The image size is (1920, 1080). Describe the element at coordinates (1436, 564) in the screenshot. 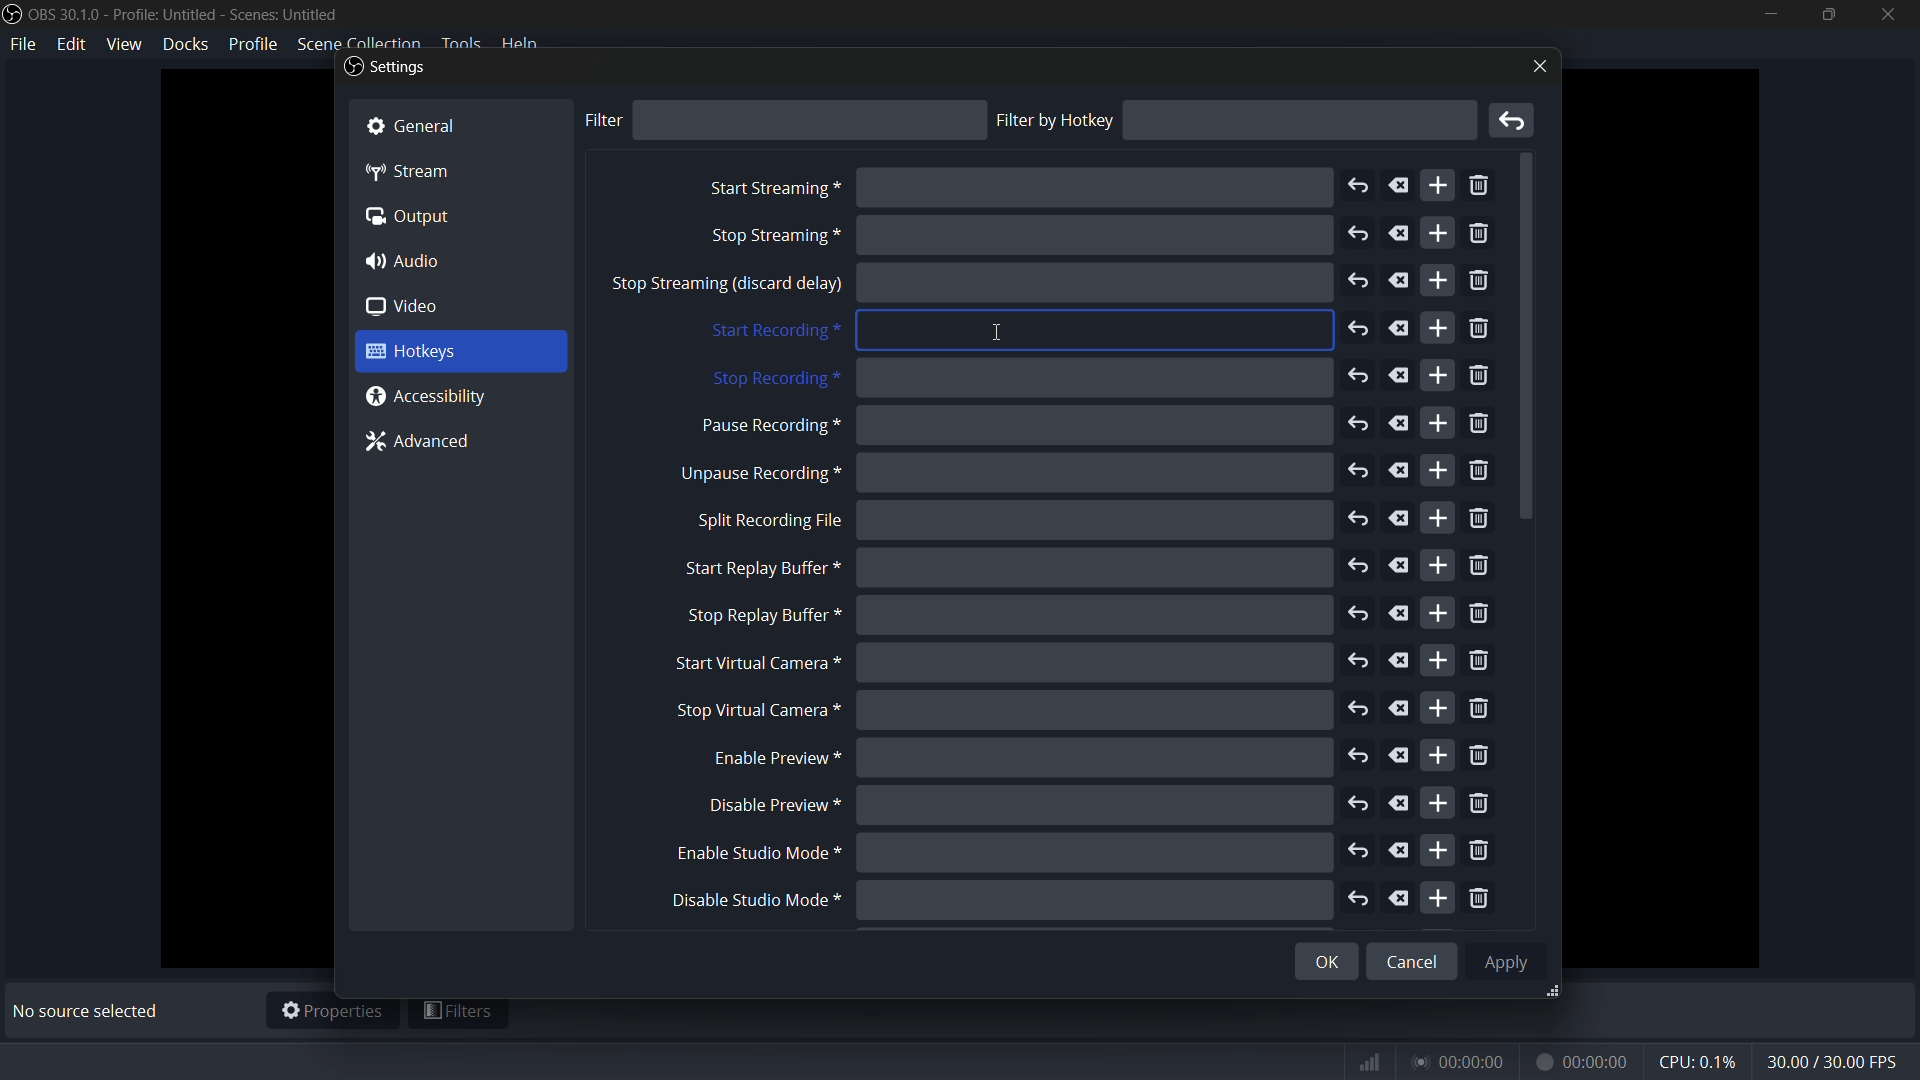

I see `add more` at that location.